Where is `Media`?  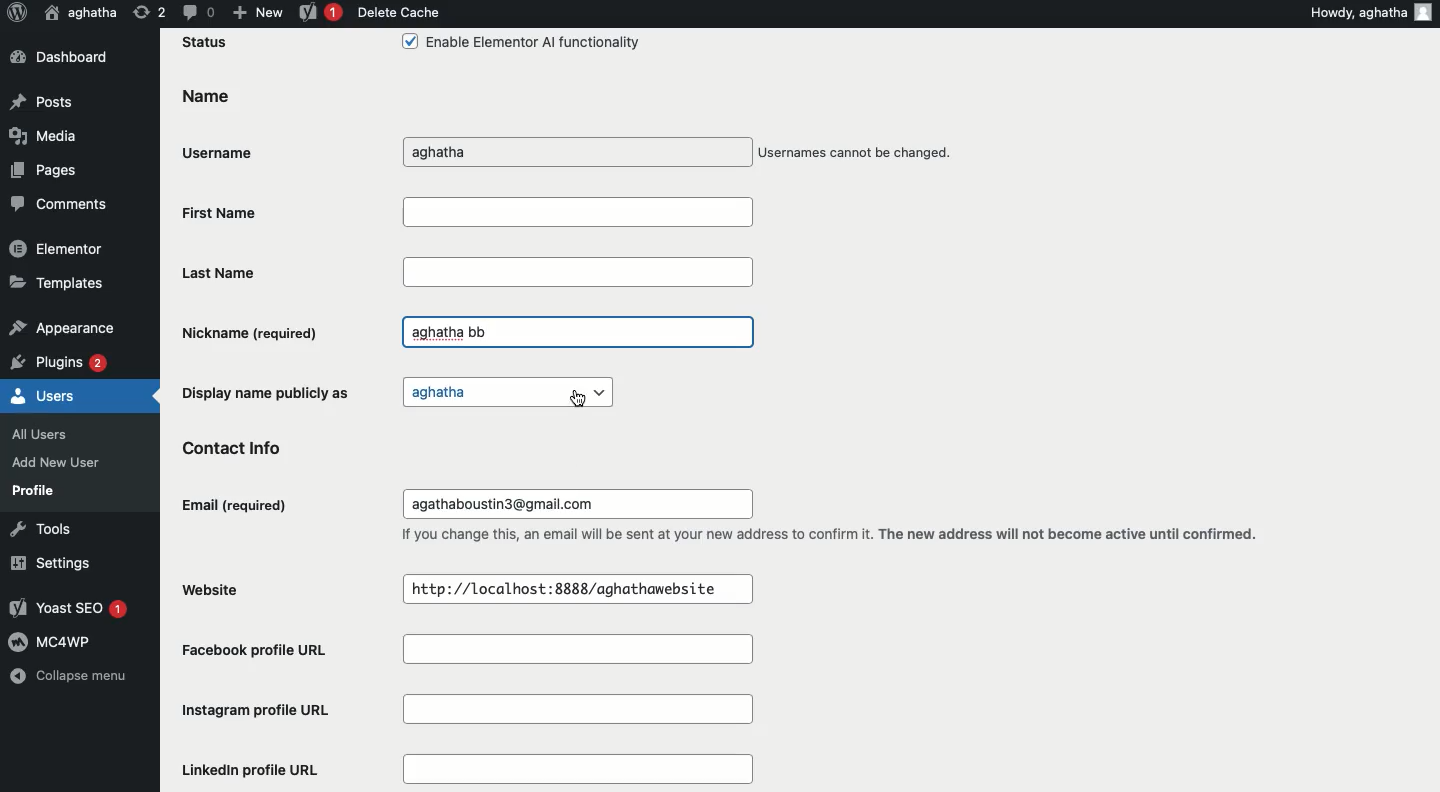
Media is located at coordinates (41, 135).